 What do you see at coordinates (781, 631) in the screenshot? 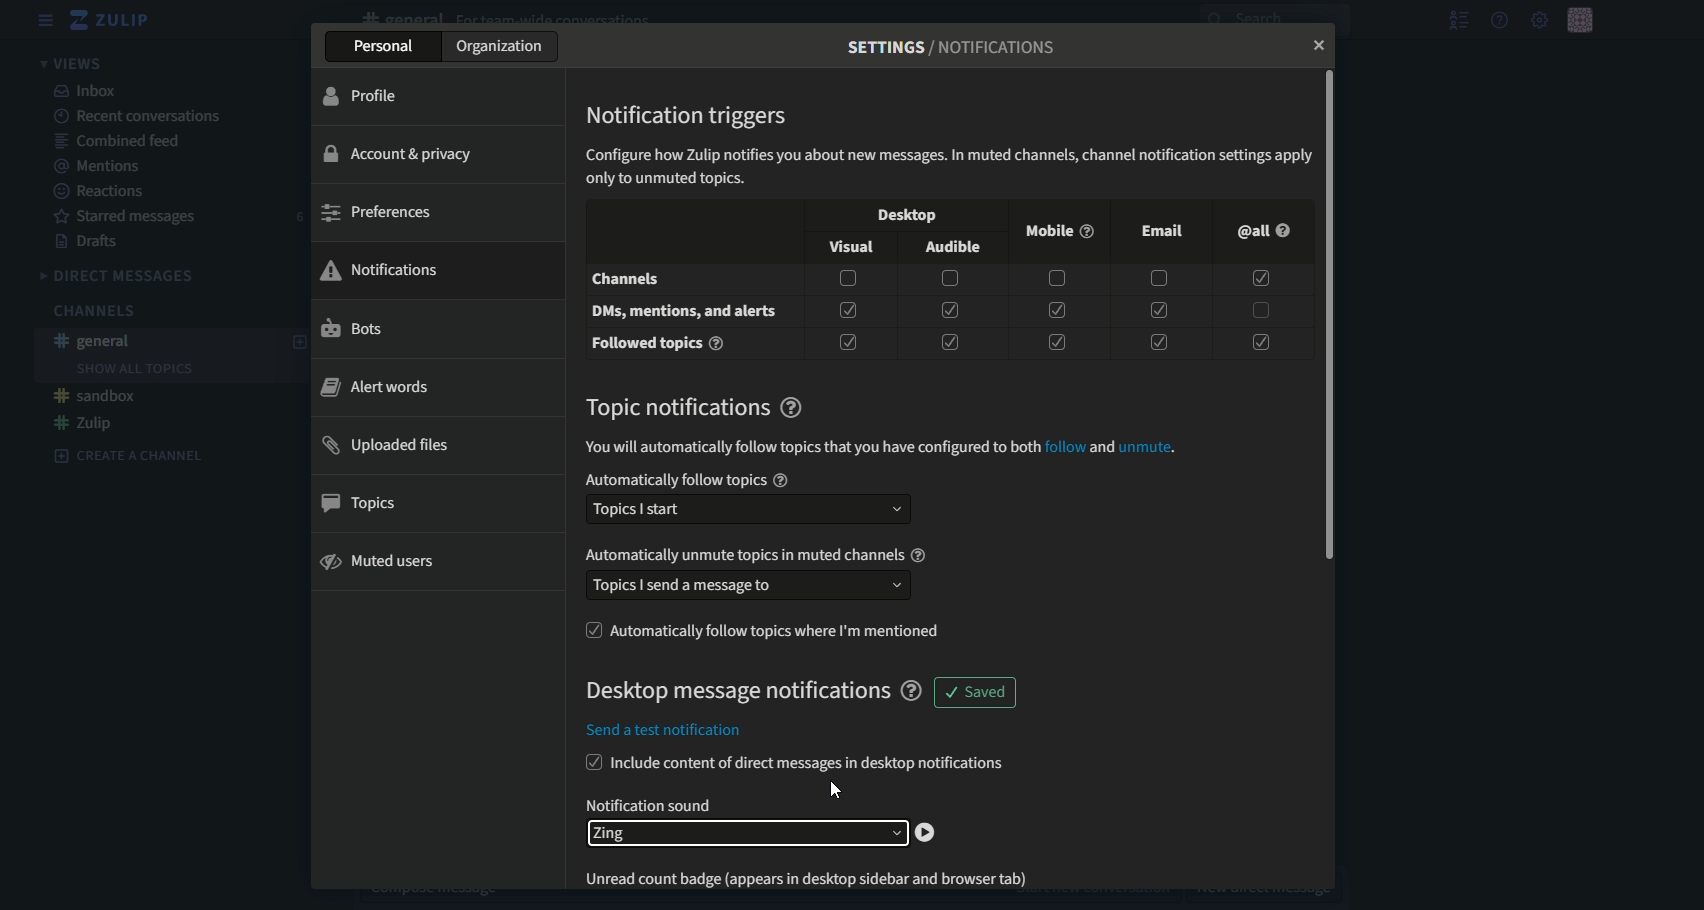
I see `text` at bounding box center [781, 631].